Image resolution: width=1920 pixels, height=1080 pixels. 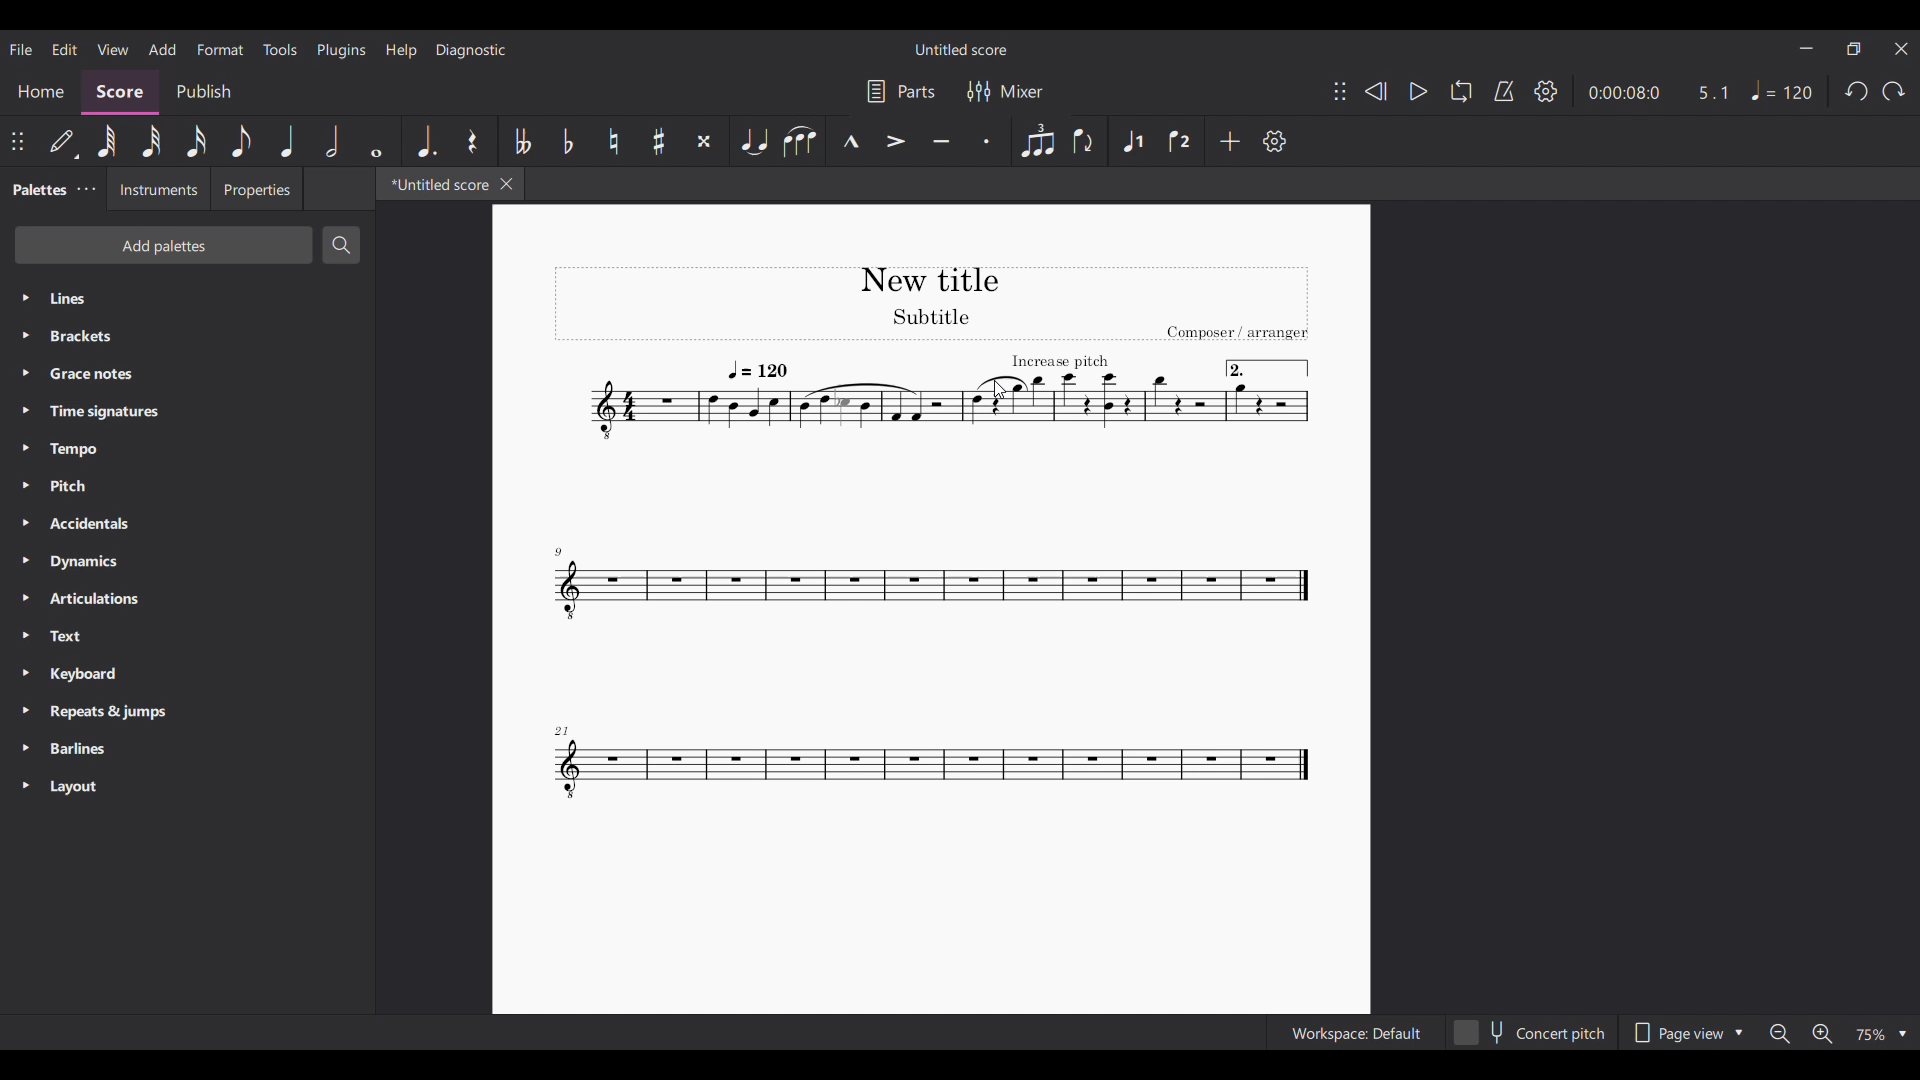 What do you see at coordinates (1531, 1032) in the screenshot?
I see `Concert pitch toggle` at bounding box center [1531, 1032].